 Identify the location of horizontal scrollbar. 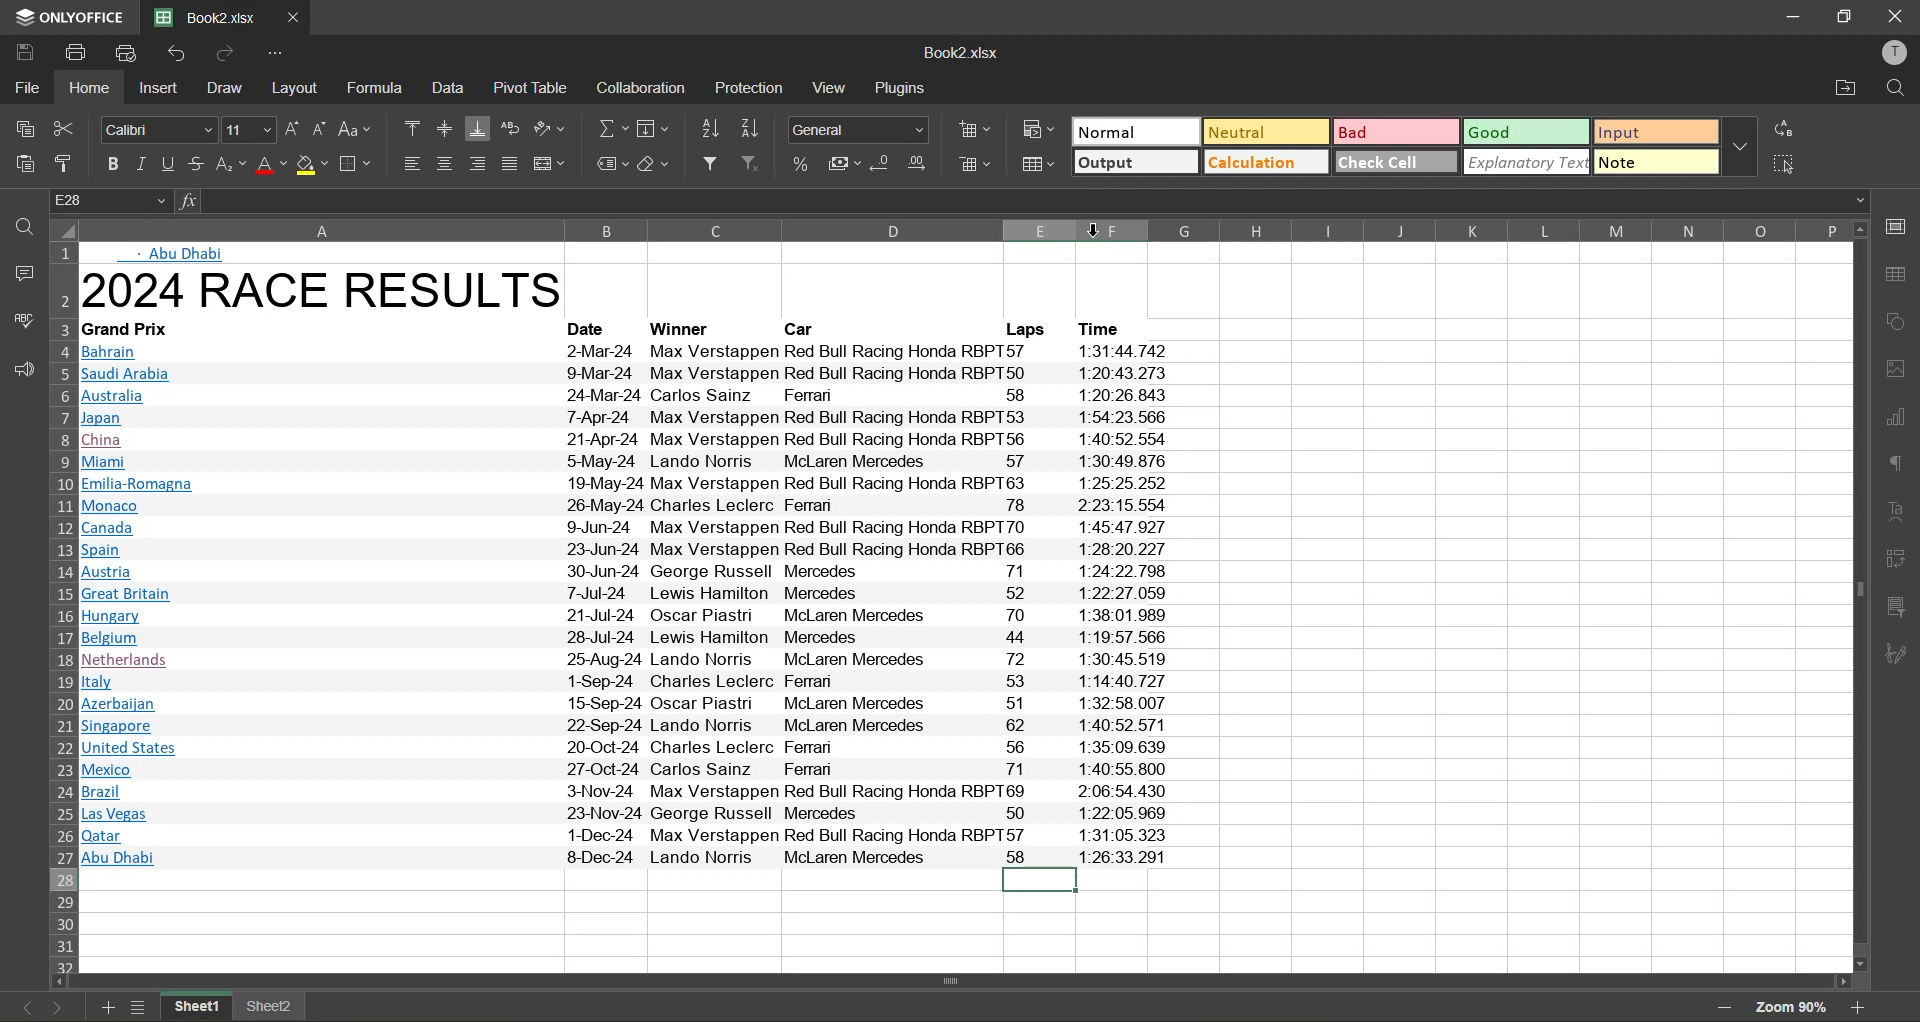
(950, 981).